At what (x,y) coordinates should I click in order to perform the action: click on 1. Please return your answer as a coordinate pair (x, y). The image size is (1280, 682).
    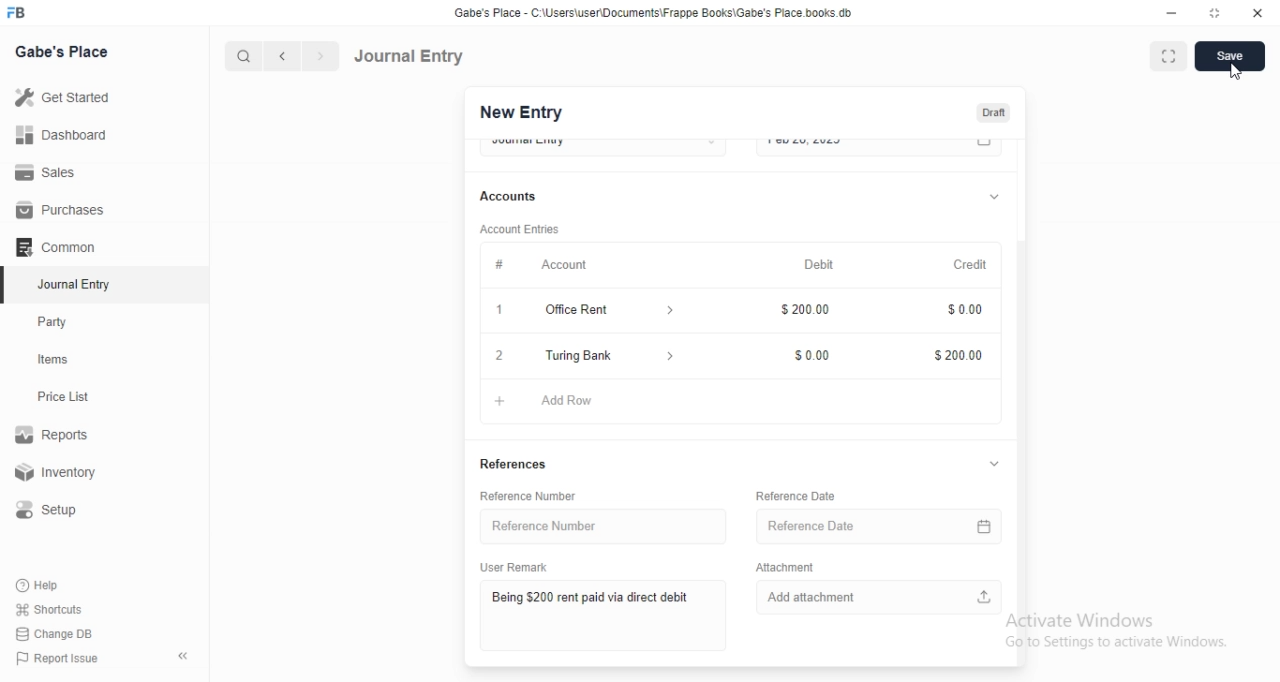
    Looking at the image, I should click on (498, 307).